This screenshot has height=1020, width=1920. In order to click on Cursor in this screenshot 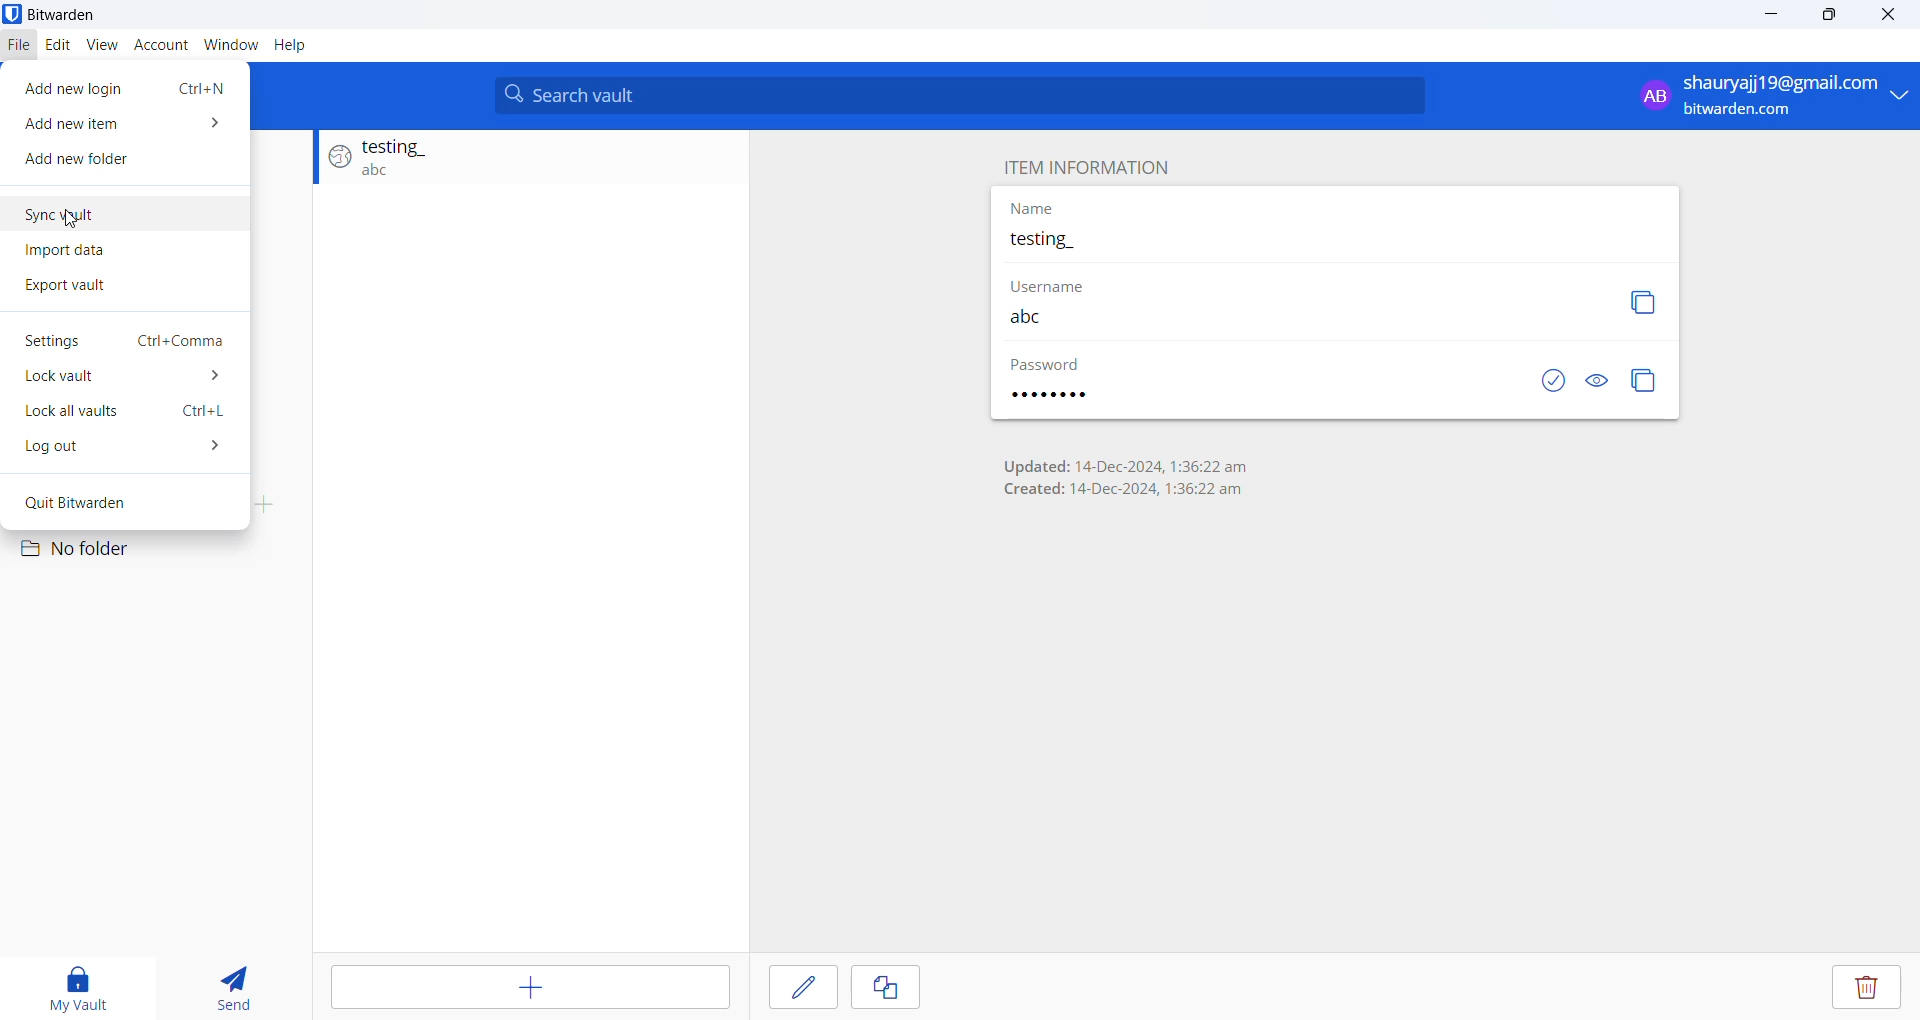, I will do `click(70, 223)`.